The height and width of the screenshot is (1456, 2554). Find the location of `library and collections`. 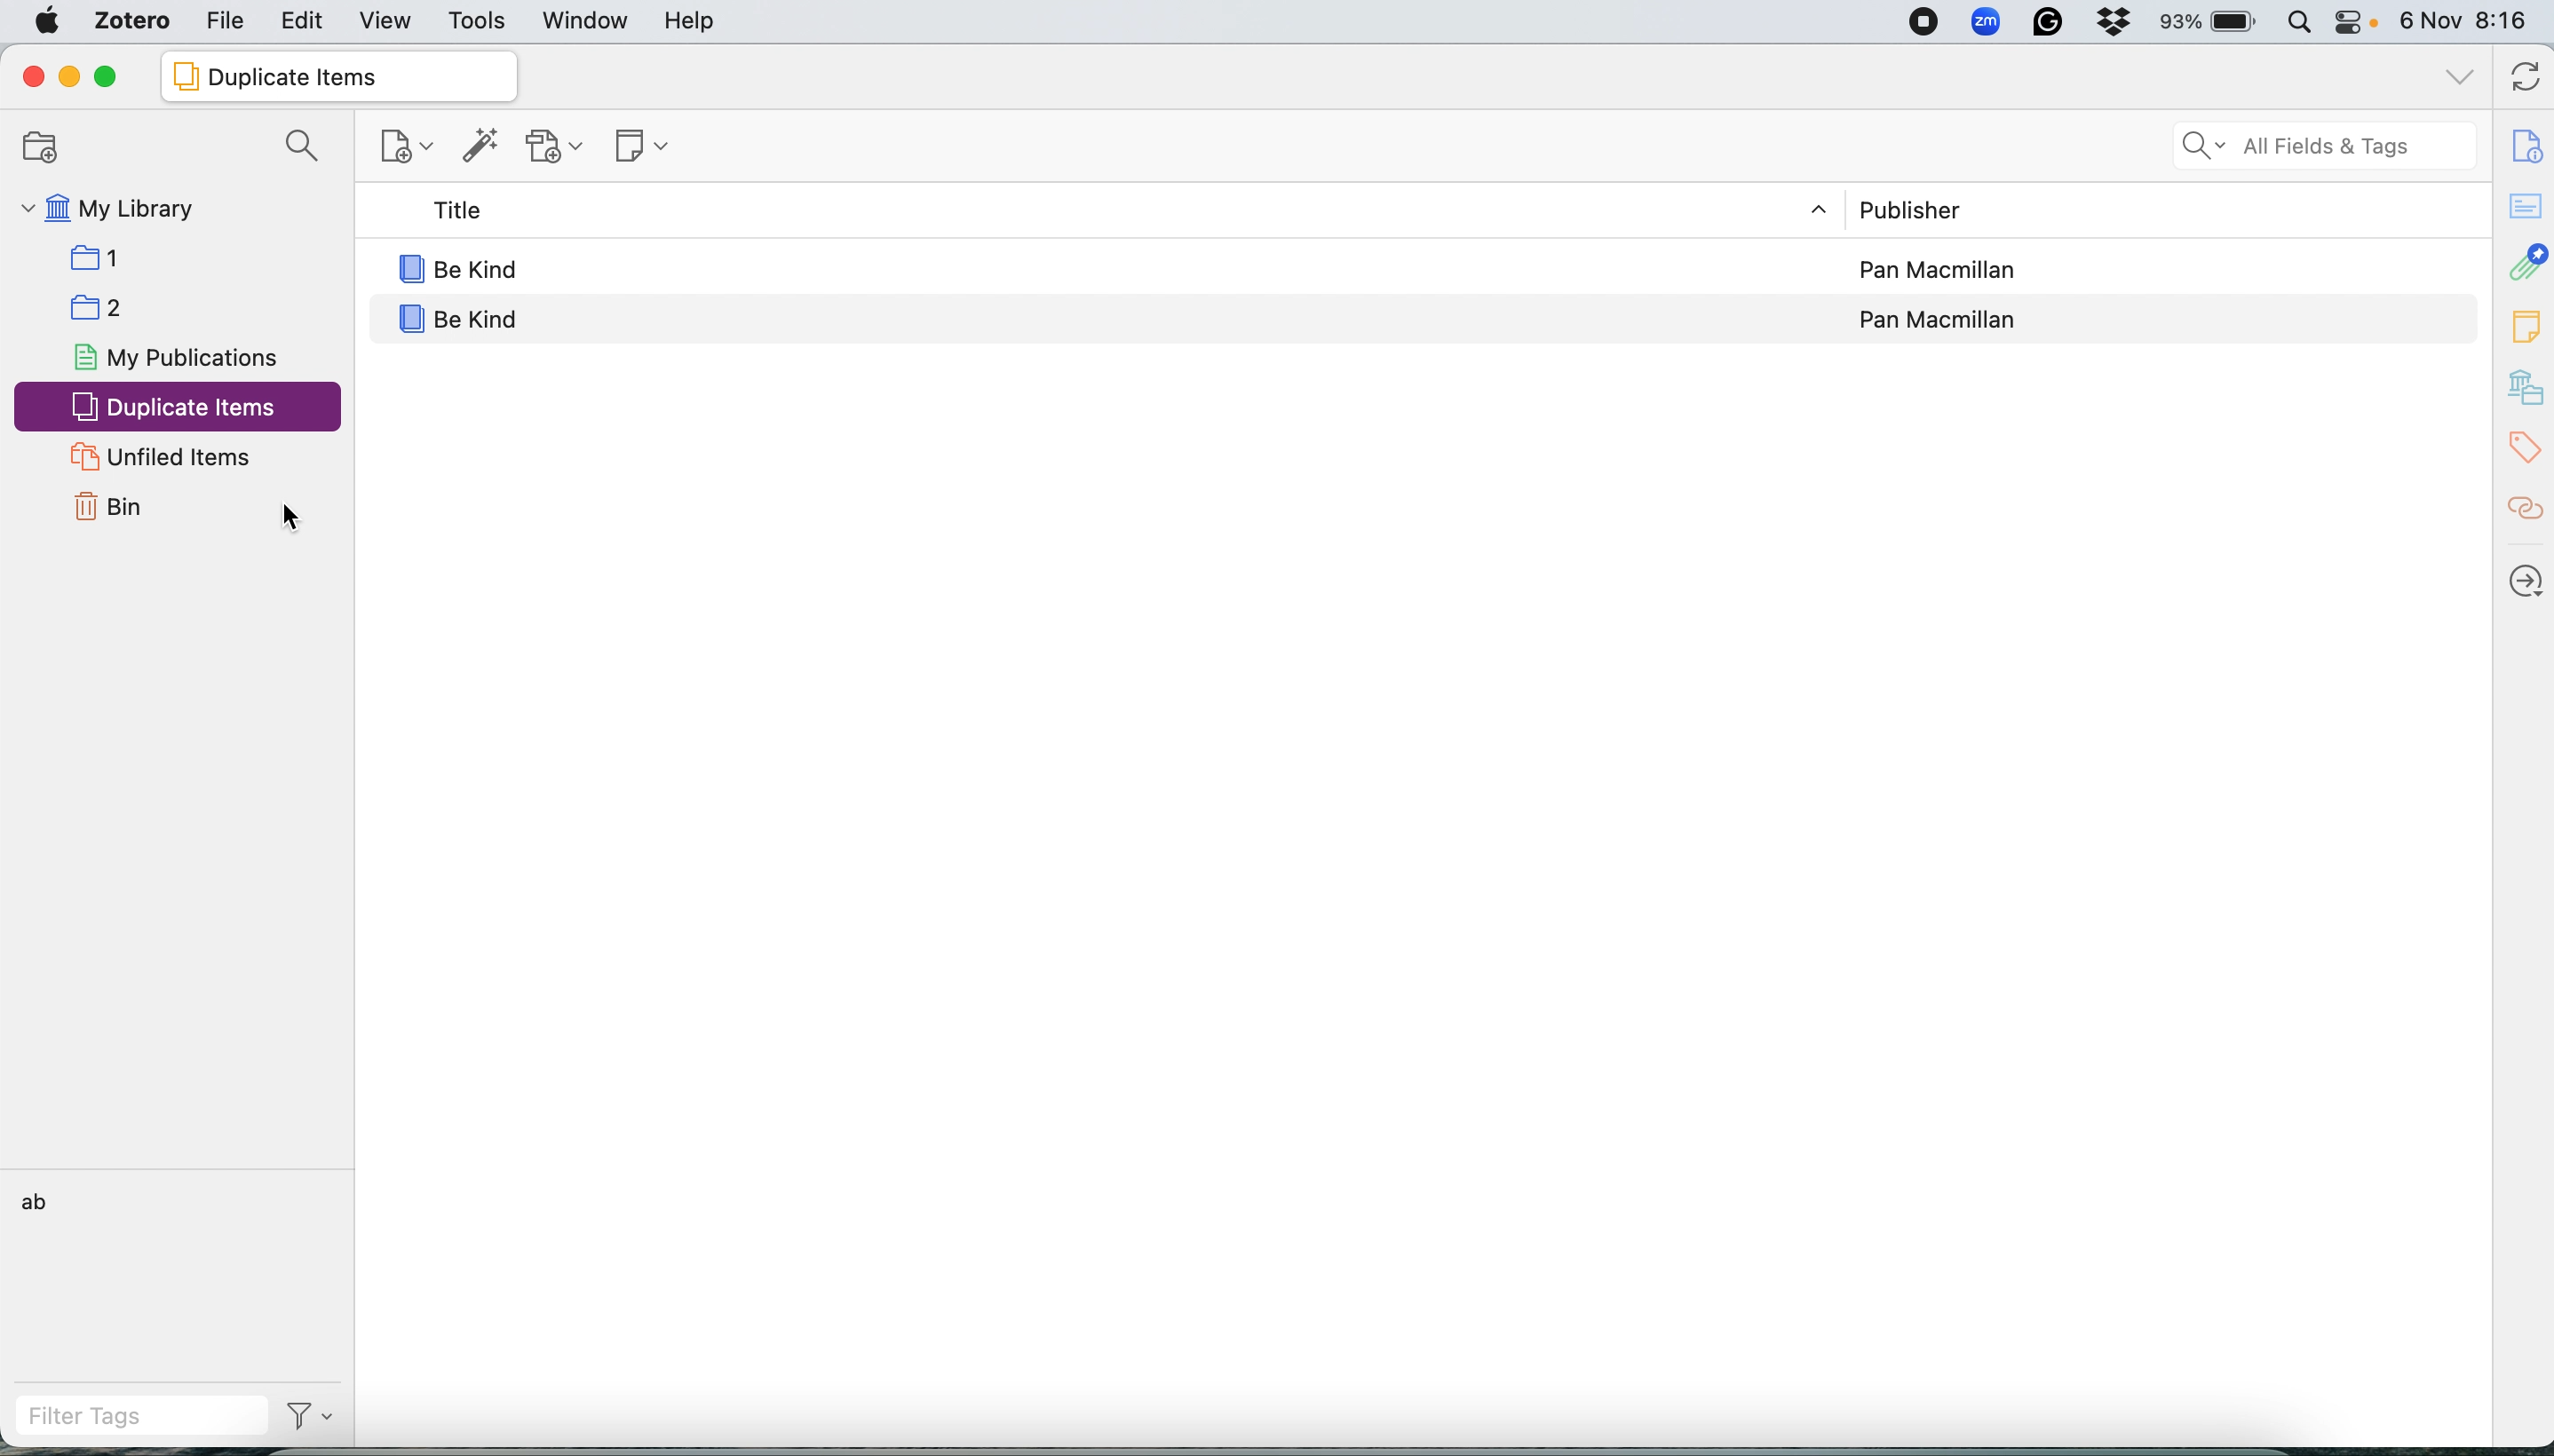

library and collections is located at coordinates (2524, 389).